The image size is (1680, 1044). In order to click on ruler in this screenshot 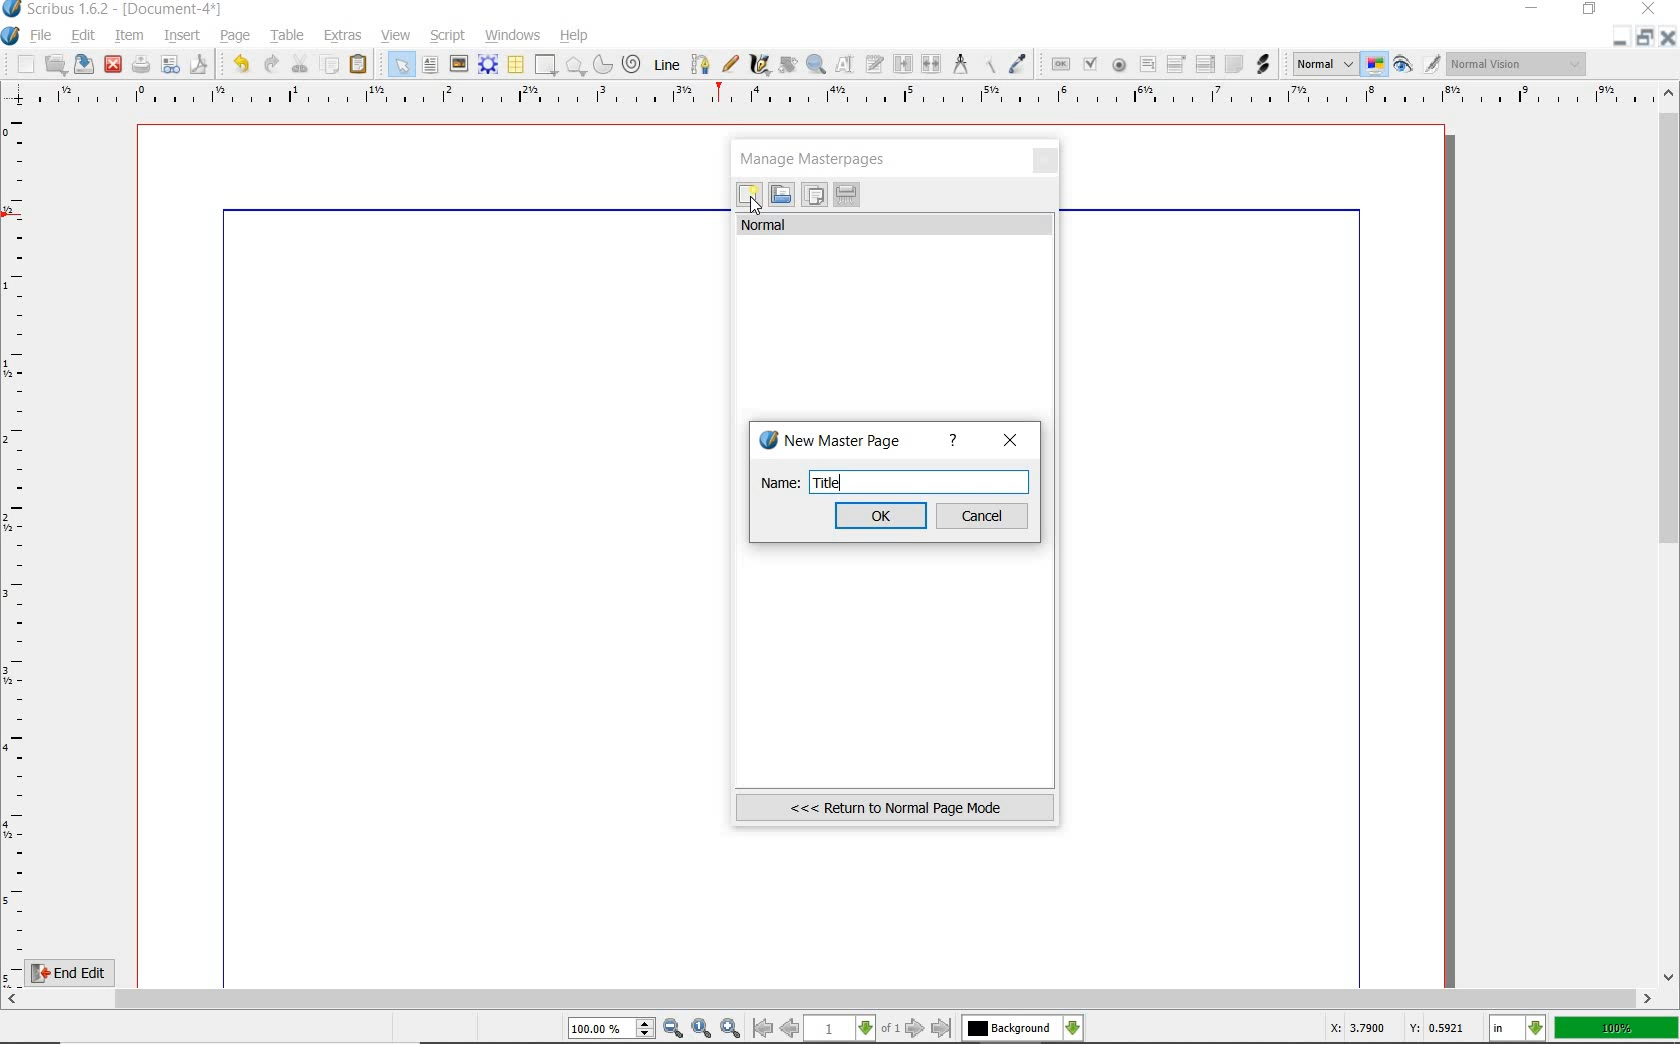, I will do `click(841, 97)`.